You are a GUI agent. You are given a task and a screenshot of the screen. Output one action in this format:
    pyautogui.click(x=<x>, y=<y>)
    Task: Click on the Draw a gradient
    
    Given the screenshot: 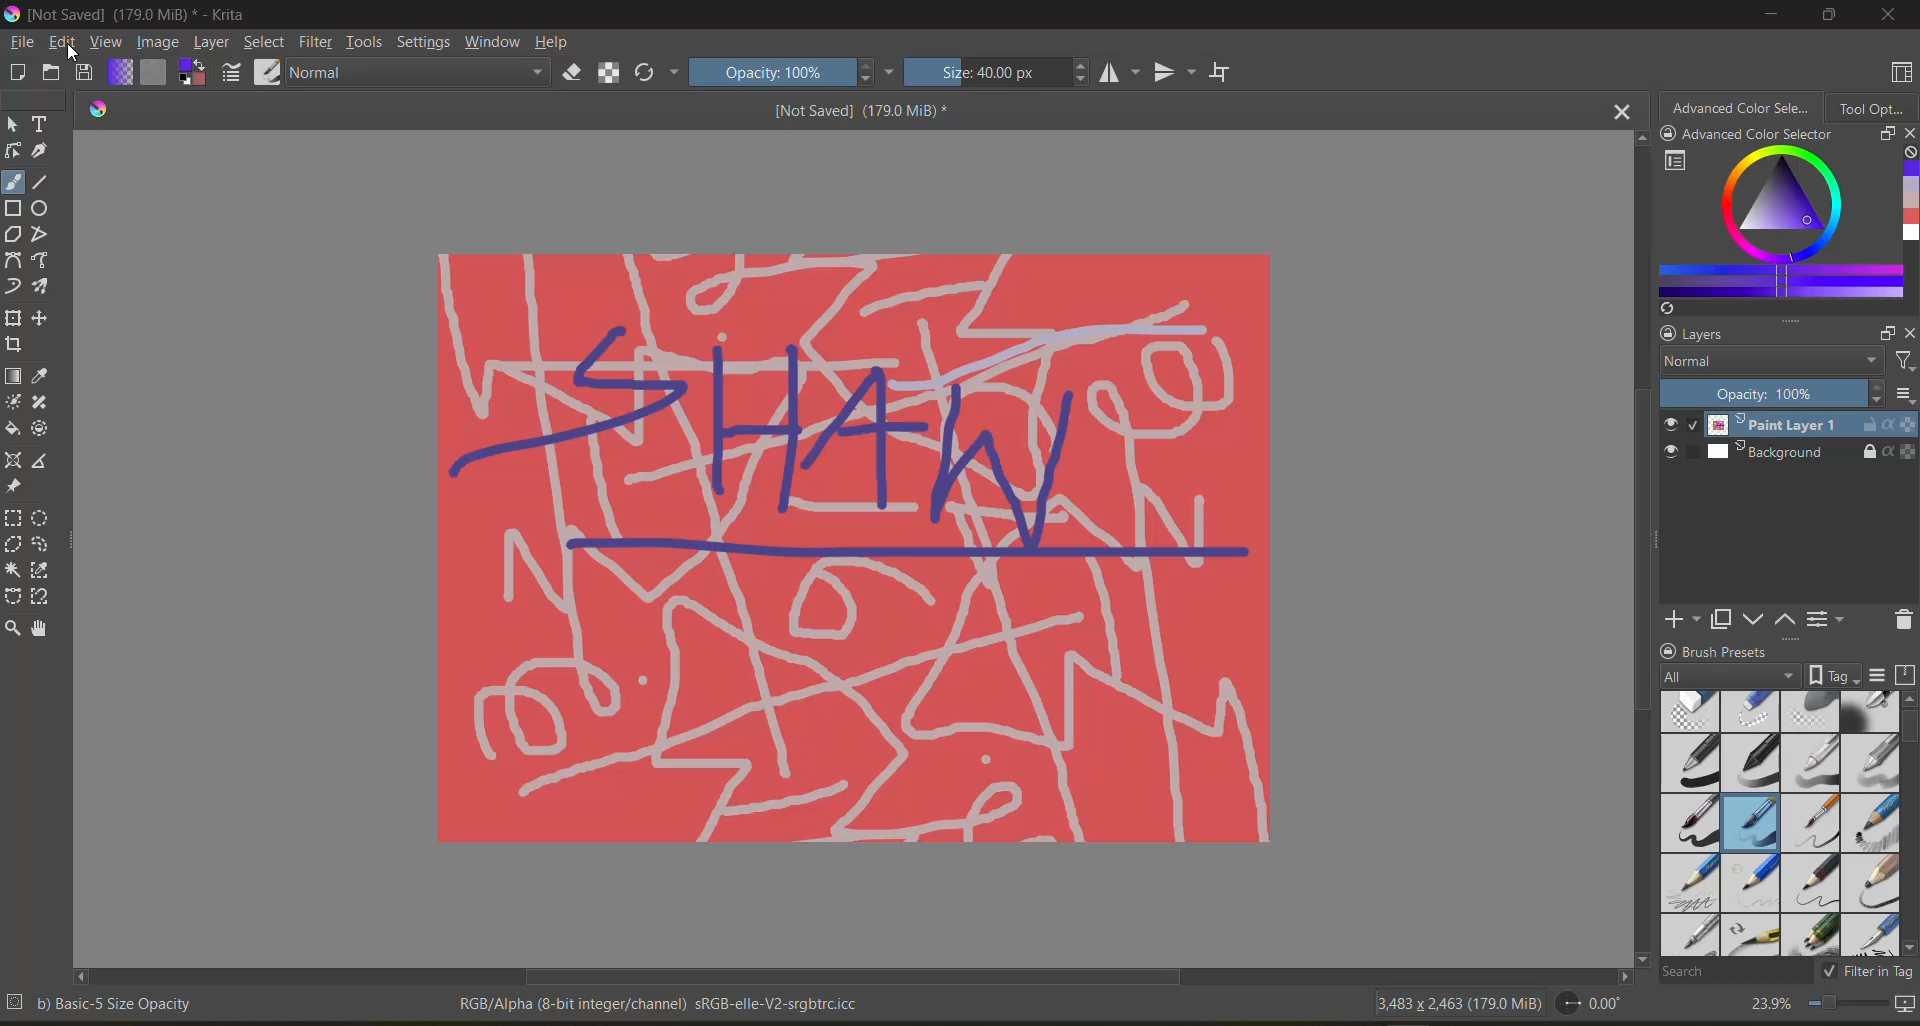 What is the action you would take?
    pyautogui.click(x=14, y=376)
    